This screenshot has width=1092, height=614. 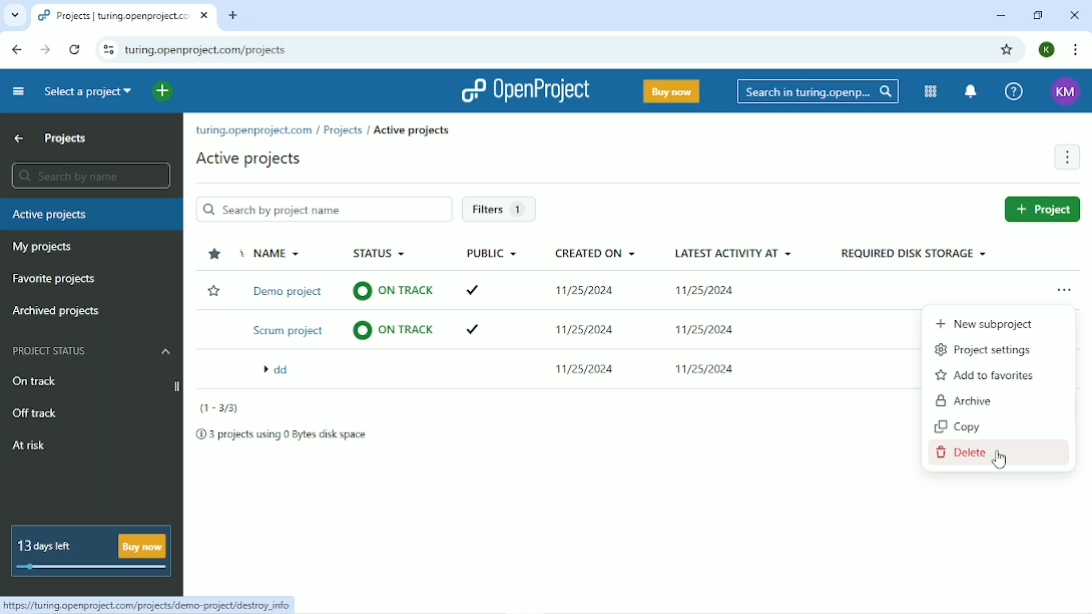 What do you see at coordinates (43, 50) in the screenshot?
I see `Forward` at bounding box center [43, 50].